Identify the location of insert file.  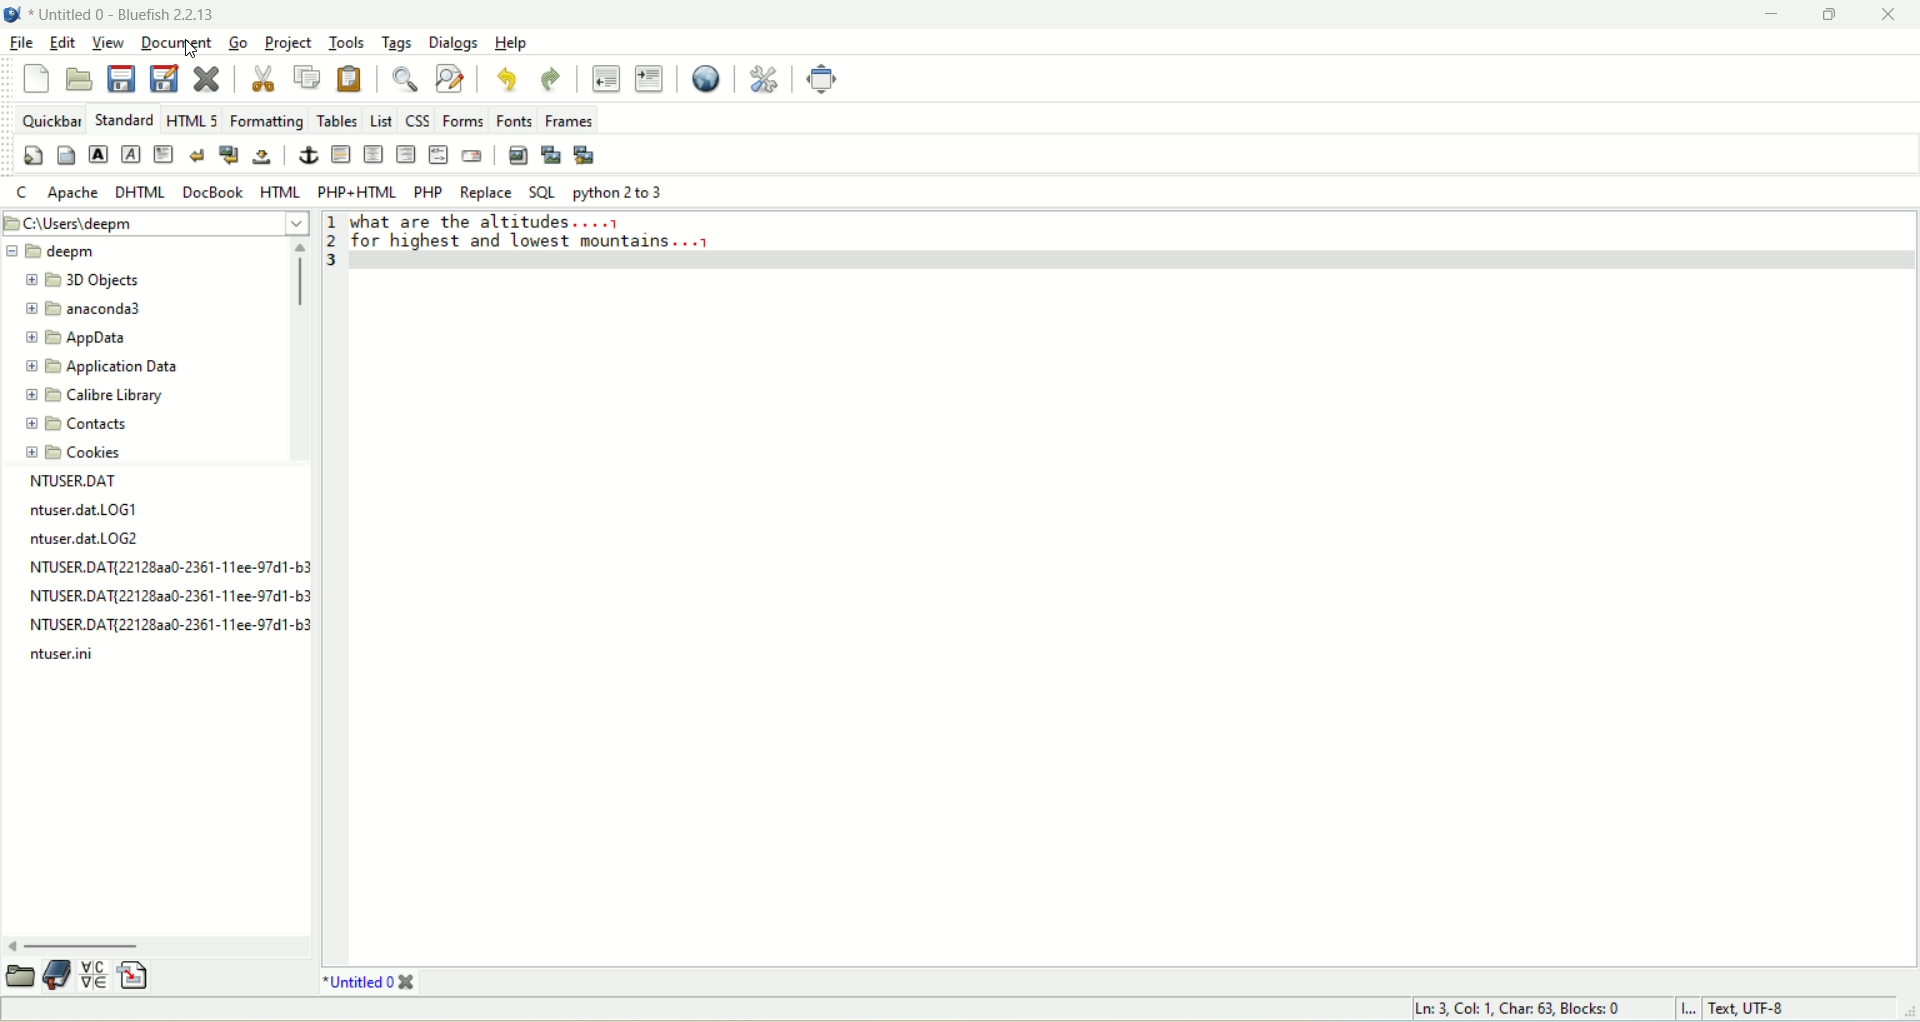
(143, 974).